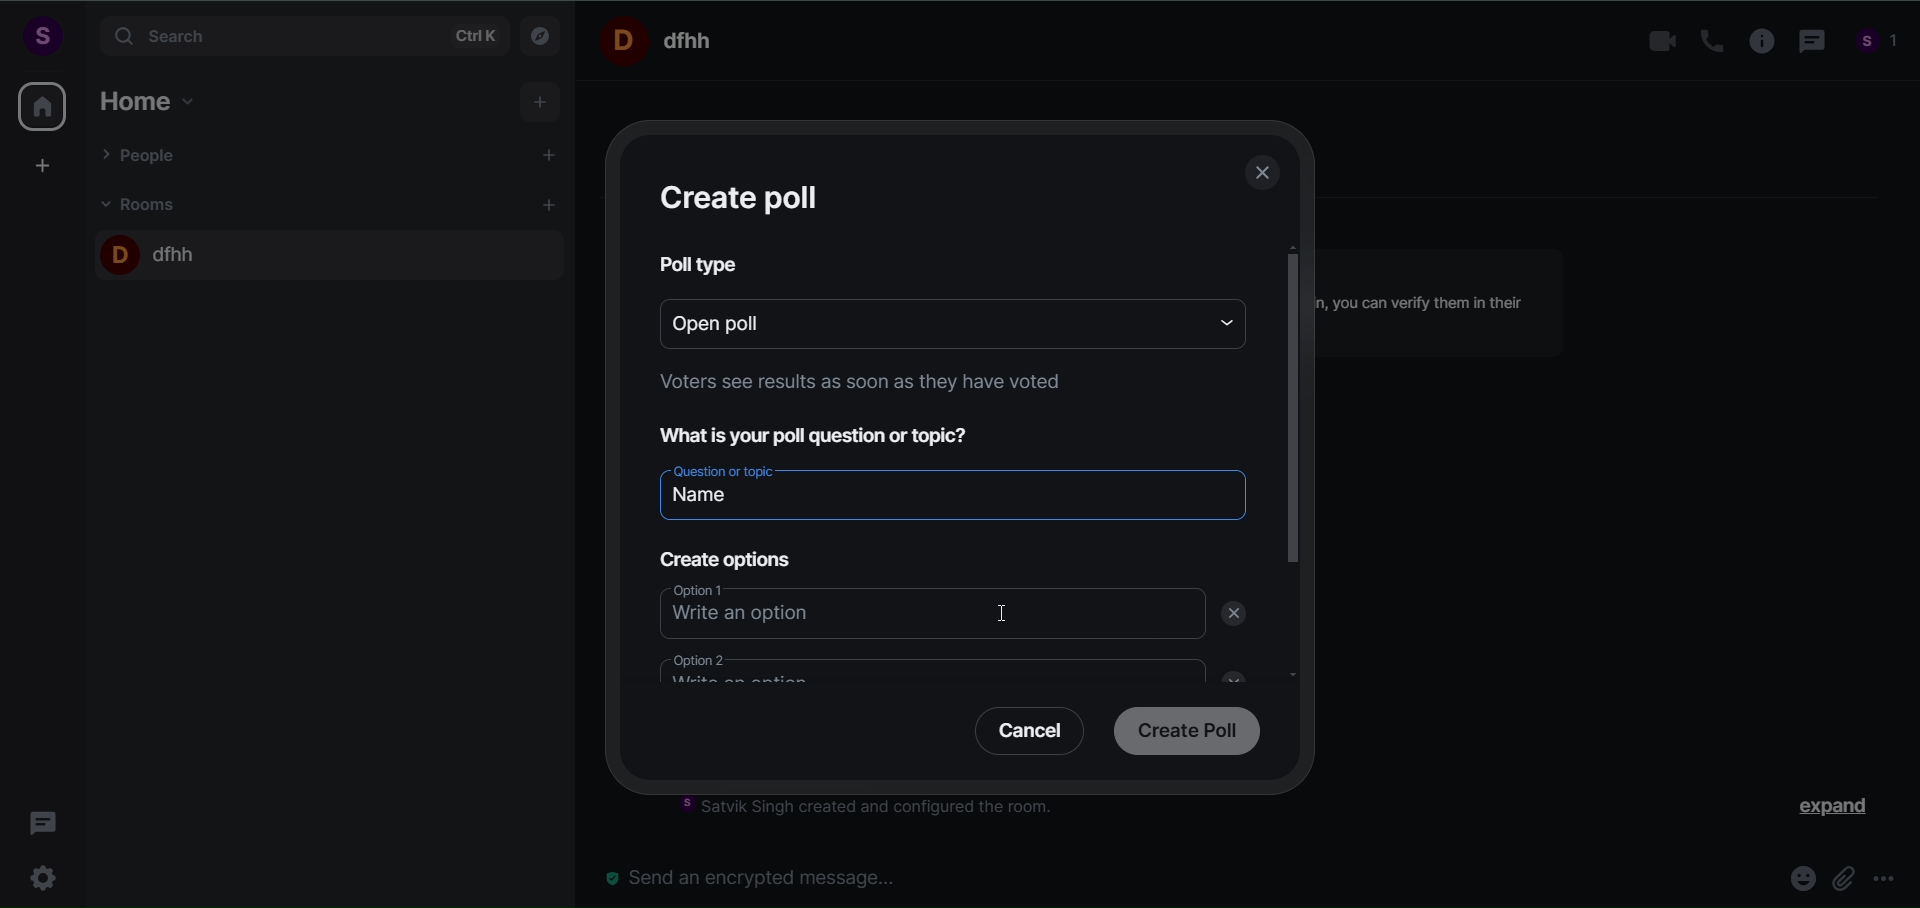  I want to click on Expand, so click(1821, 811).